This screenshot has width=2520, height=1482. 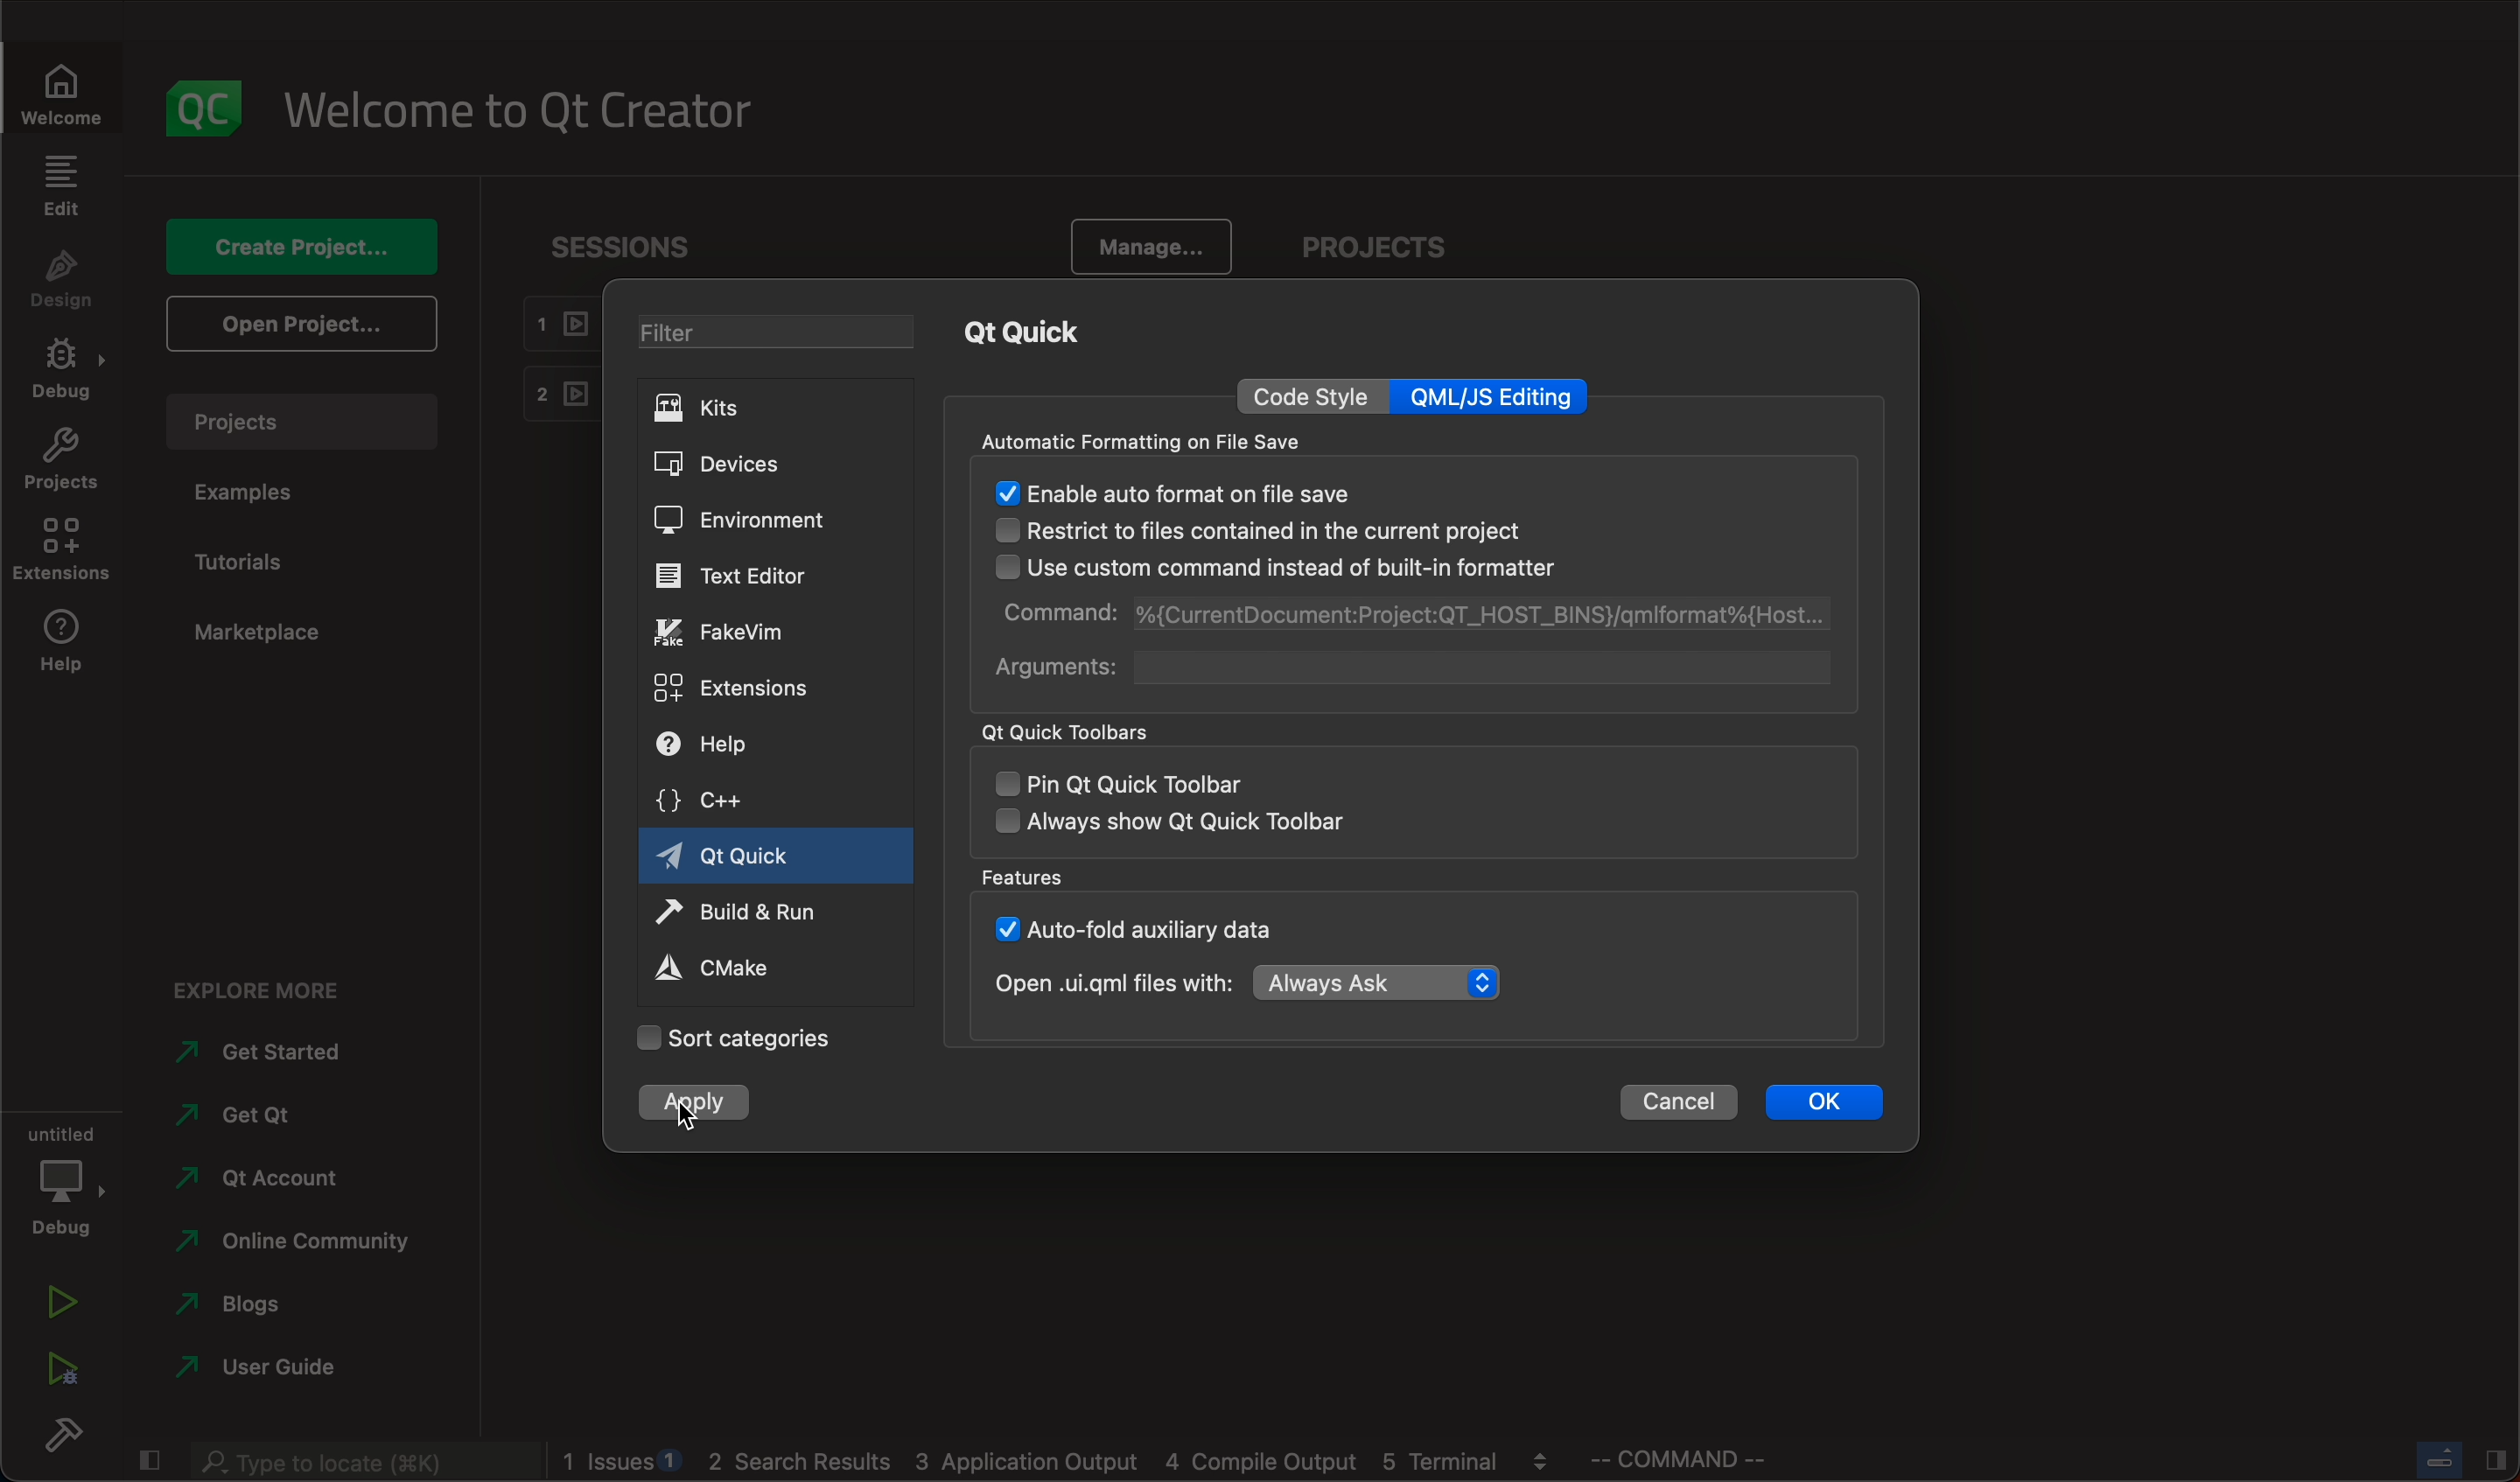 What do you see at coordinates (243, 1305) in the screenshot?
I see `blogs` at bounding box center [243, 1305].